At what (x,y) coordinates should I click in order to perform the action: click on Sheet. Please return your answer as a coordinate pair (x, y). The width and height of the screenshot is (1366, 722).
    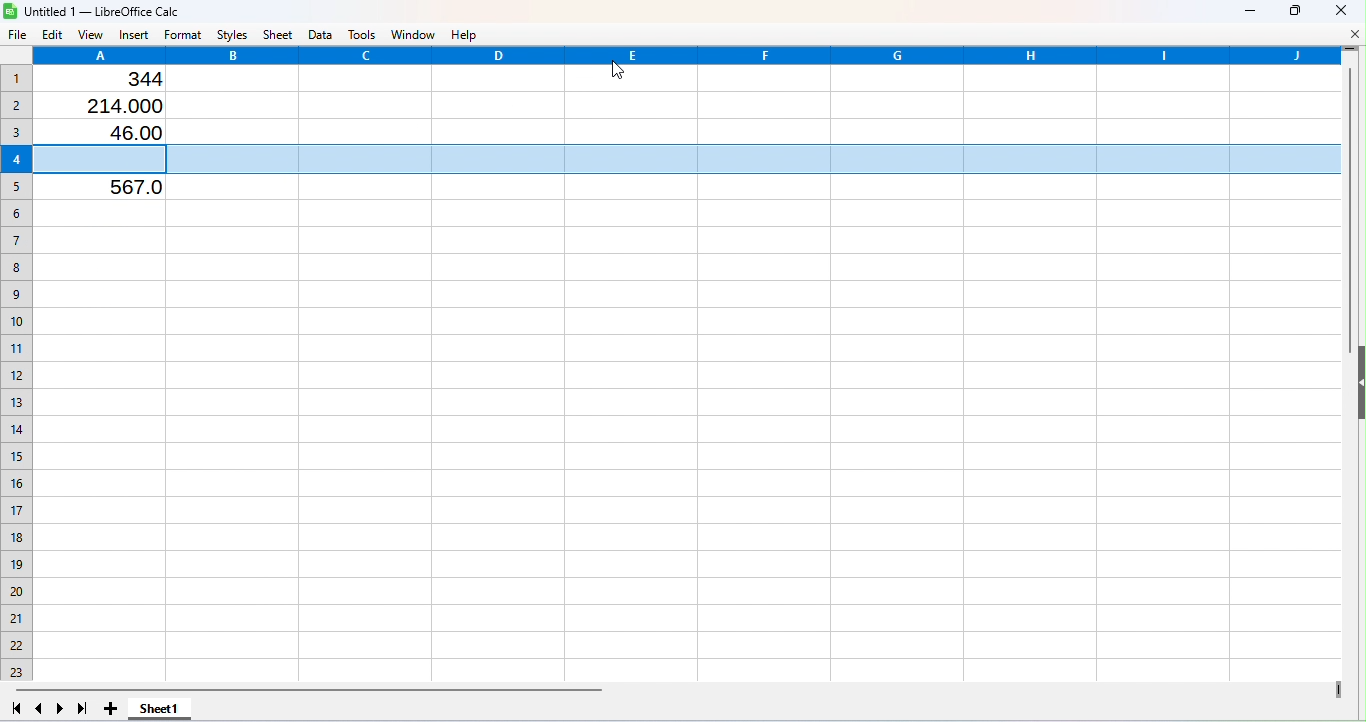
    Looking at the image, I should click on (280, 34).